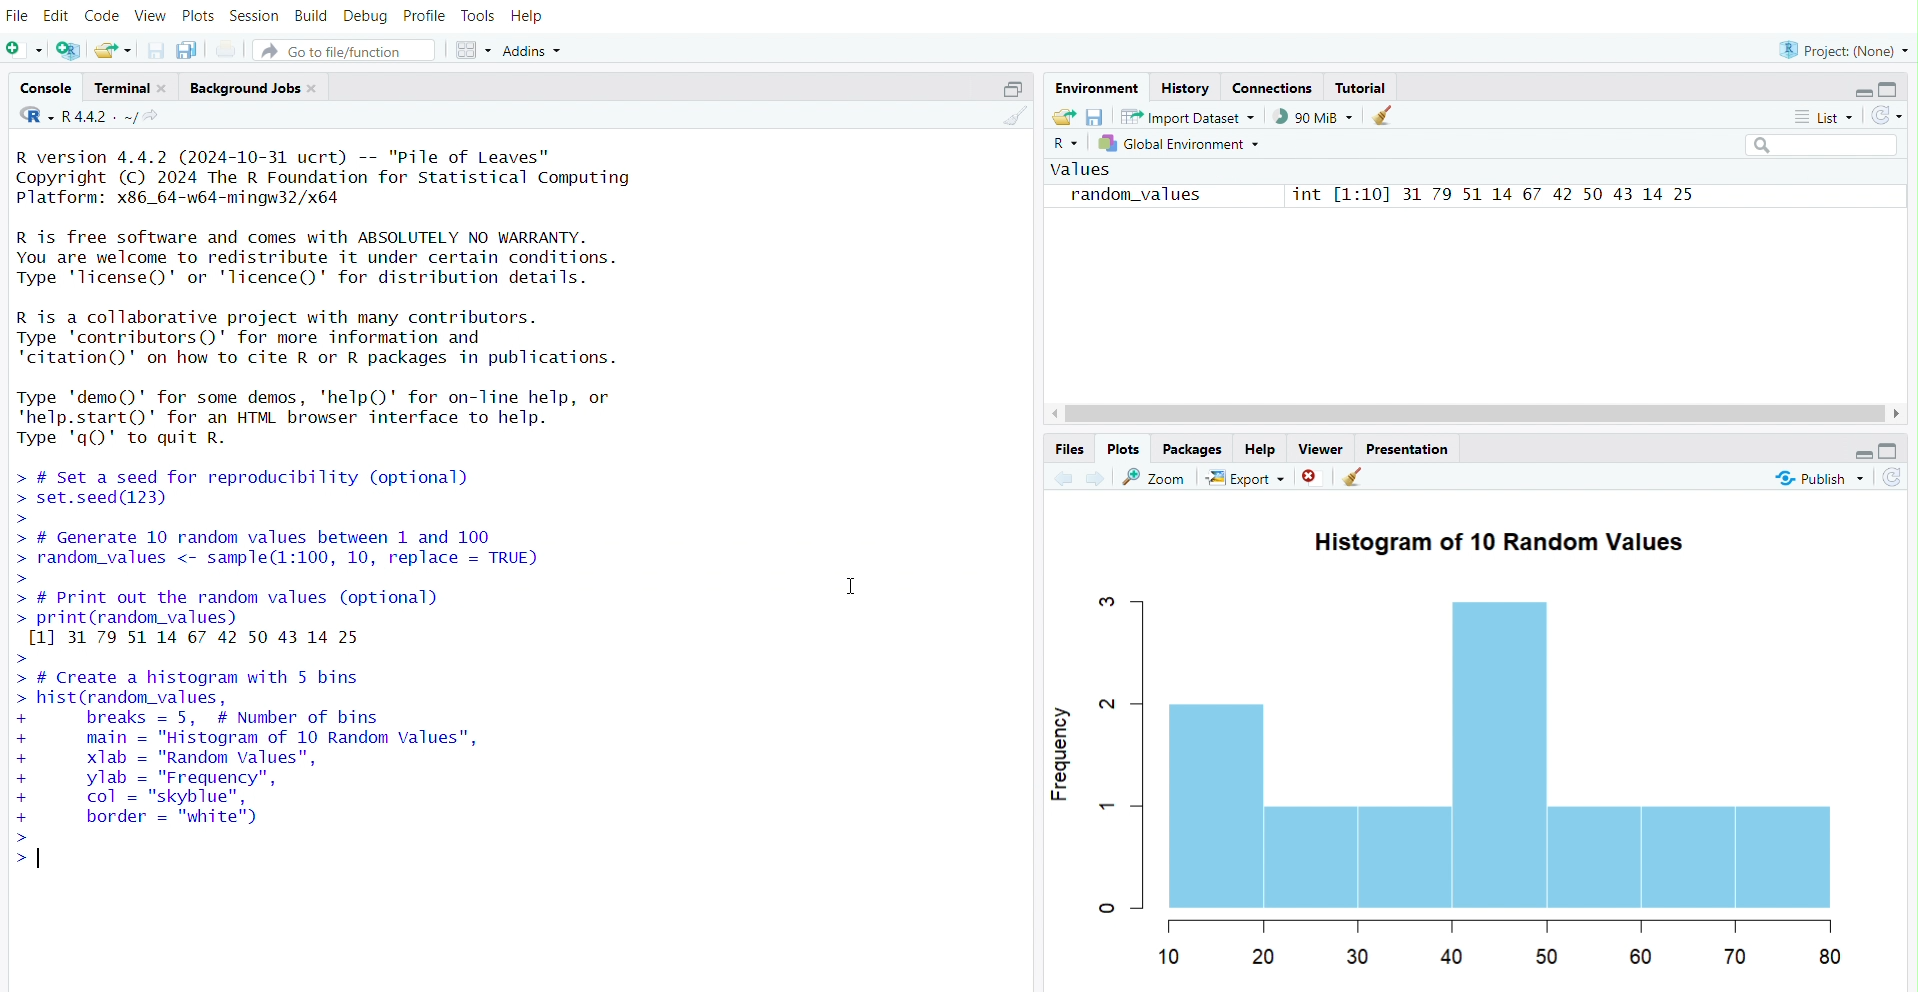  What do you see at coordinates (46, 857) in the screenshot?
I see `typing cursor` at bounding box center [46, 857].